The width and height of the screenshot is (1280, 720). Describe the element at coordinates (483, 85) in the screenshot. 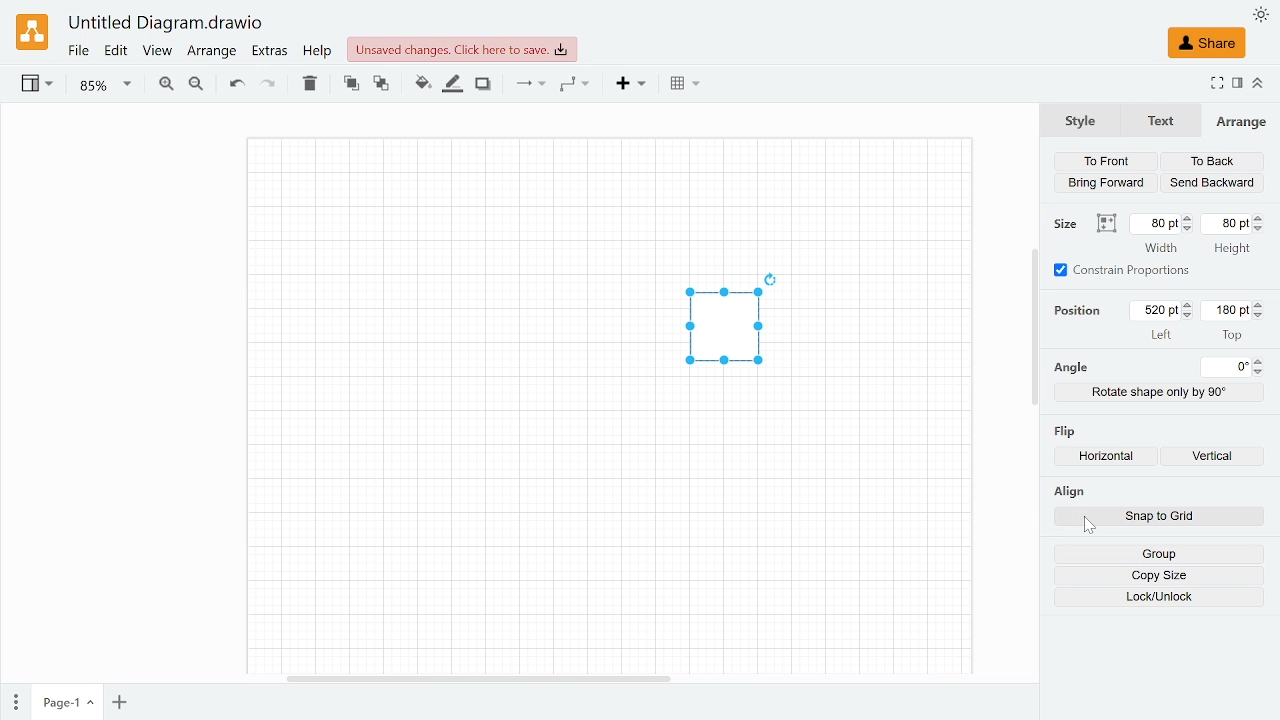

I see `Shadow` at that location.